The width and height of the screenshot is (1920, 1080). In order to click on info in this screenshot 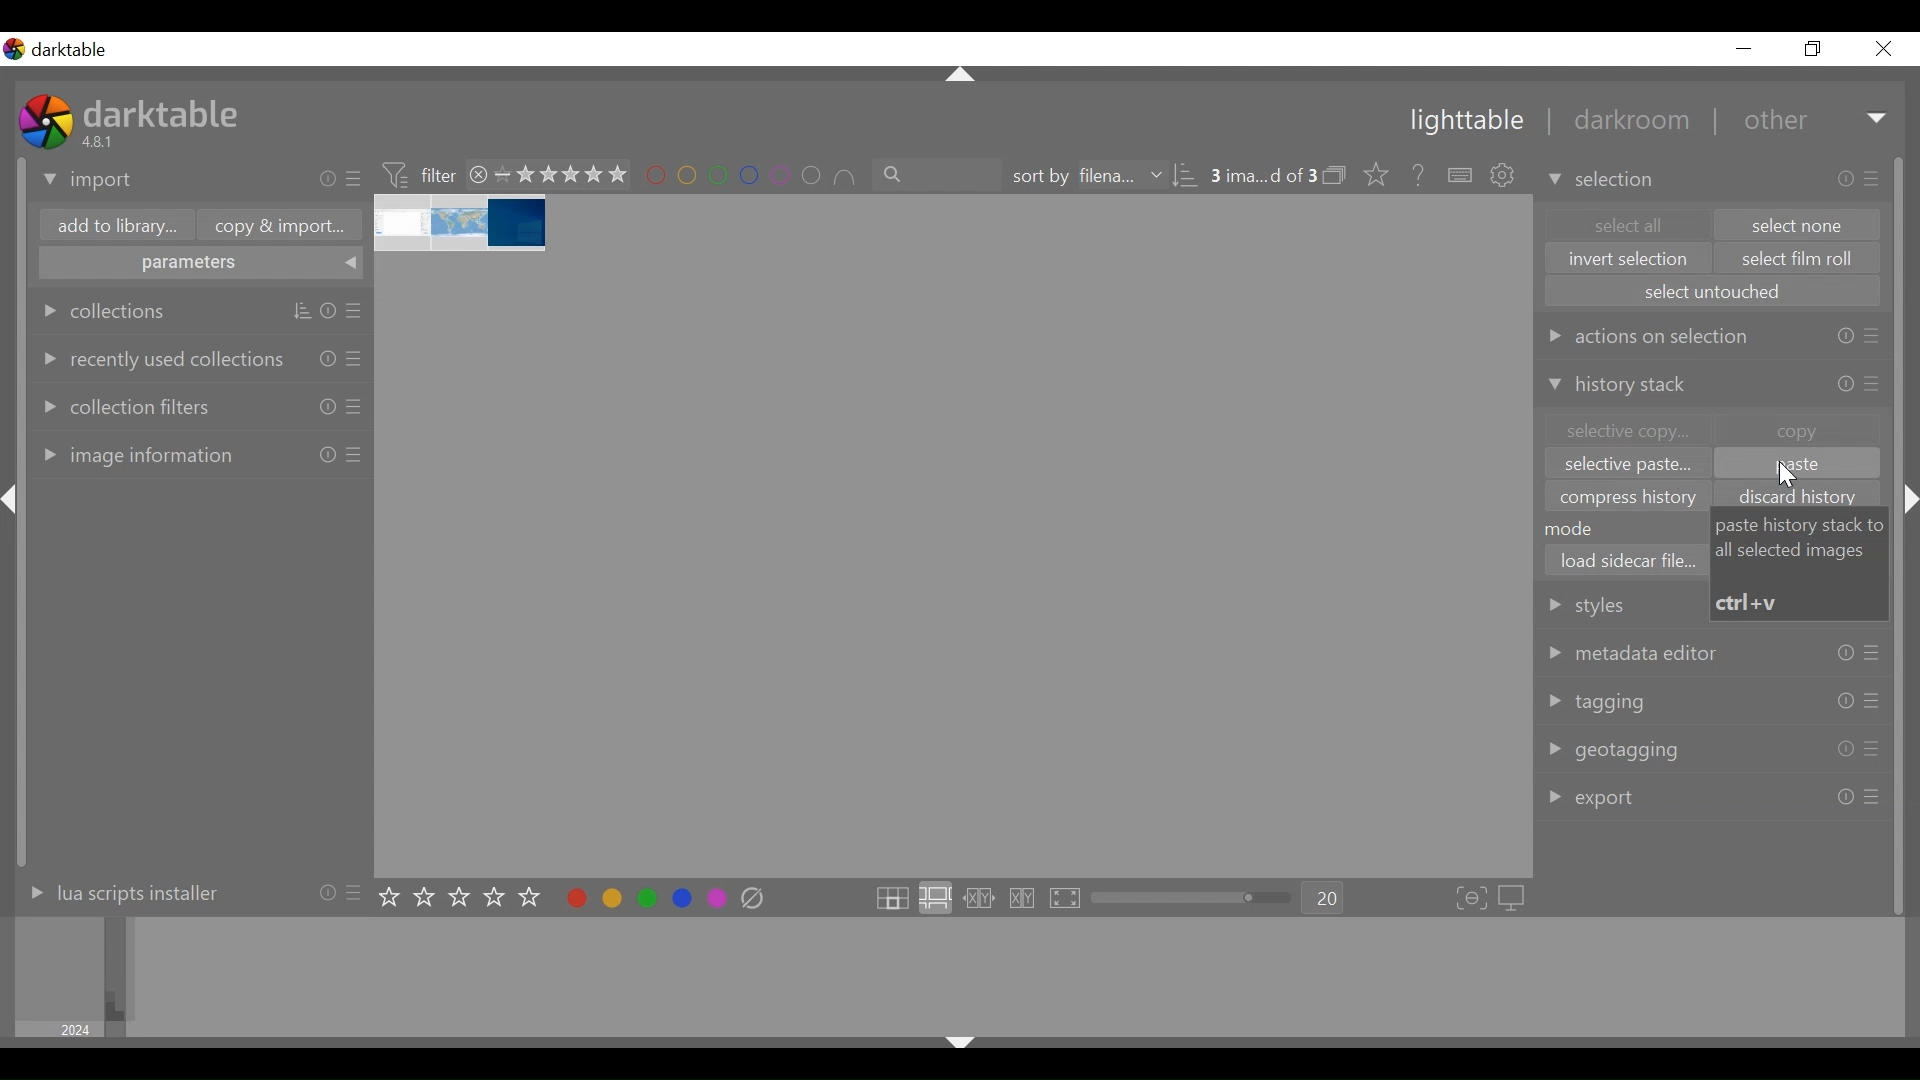, I will do `click(326, 891)`.